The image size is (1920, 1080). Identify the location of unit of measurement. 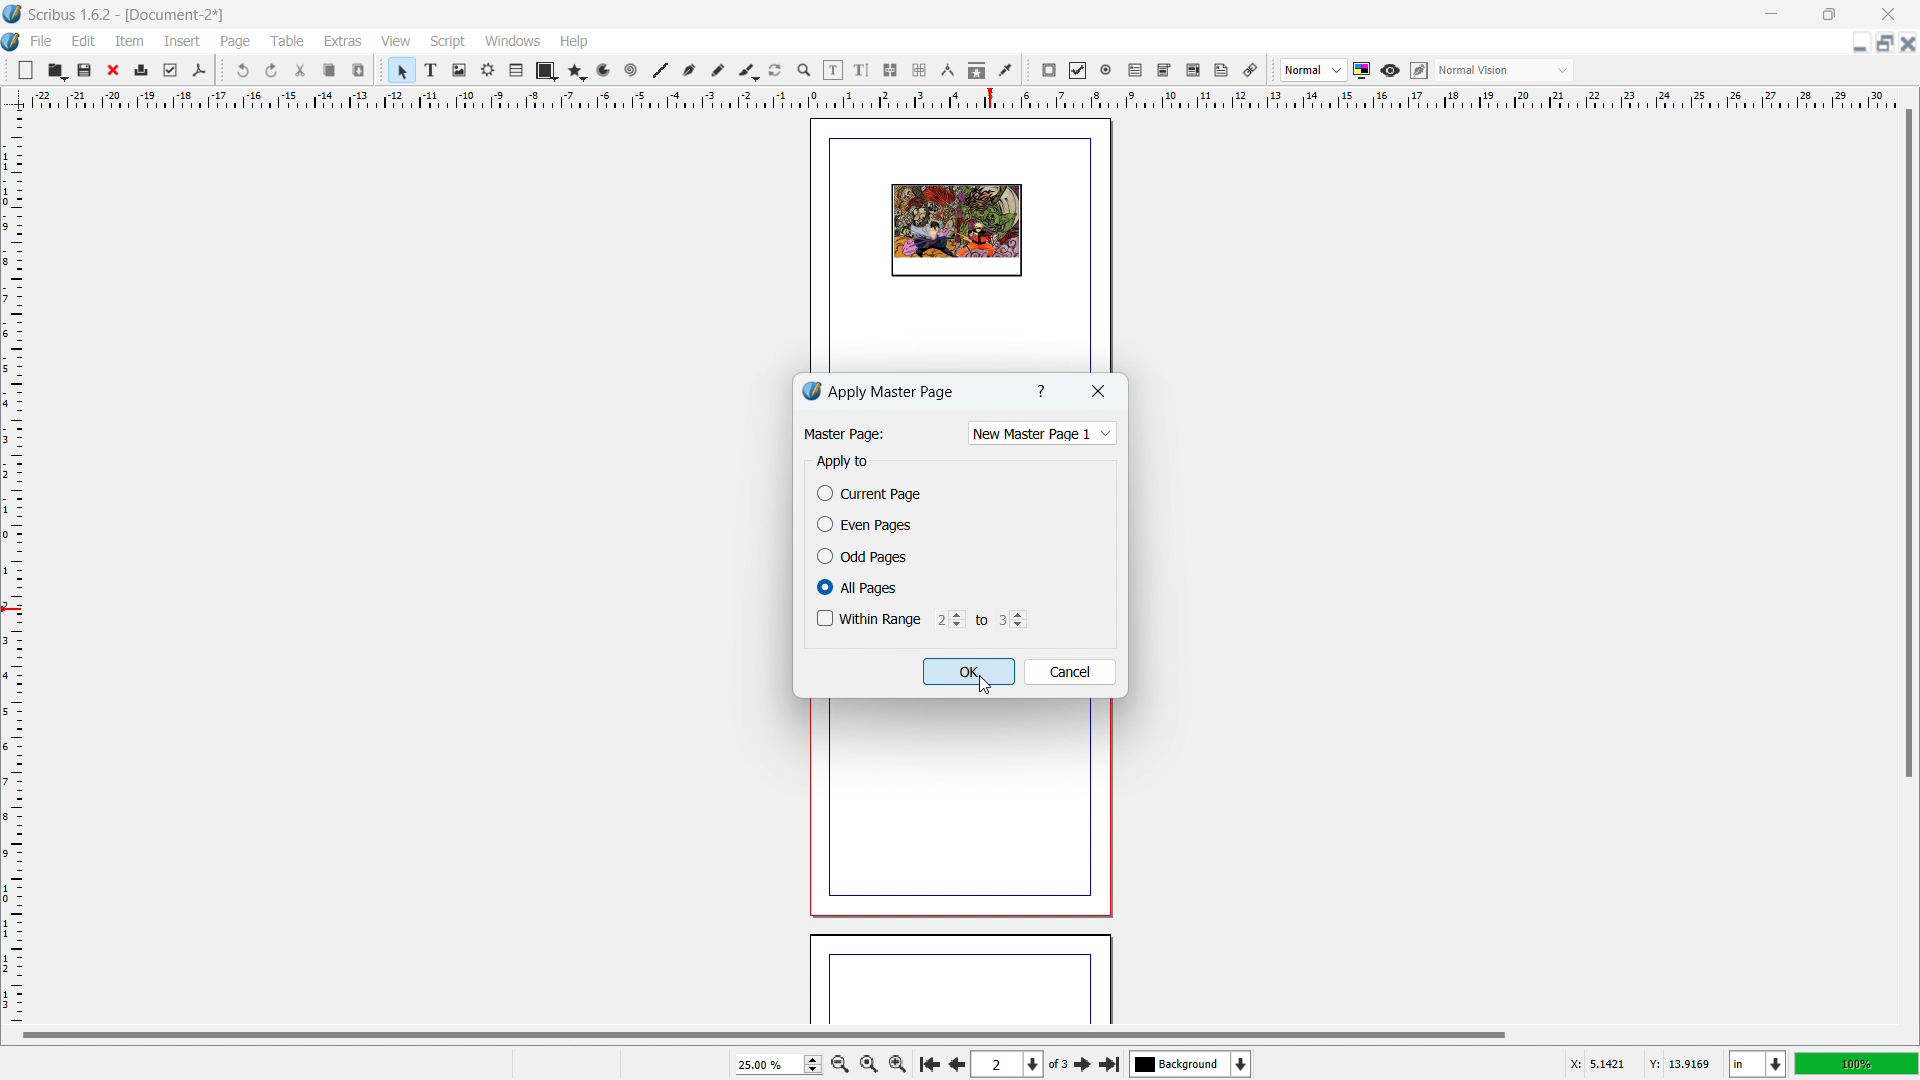
(1758, 1065).